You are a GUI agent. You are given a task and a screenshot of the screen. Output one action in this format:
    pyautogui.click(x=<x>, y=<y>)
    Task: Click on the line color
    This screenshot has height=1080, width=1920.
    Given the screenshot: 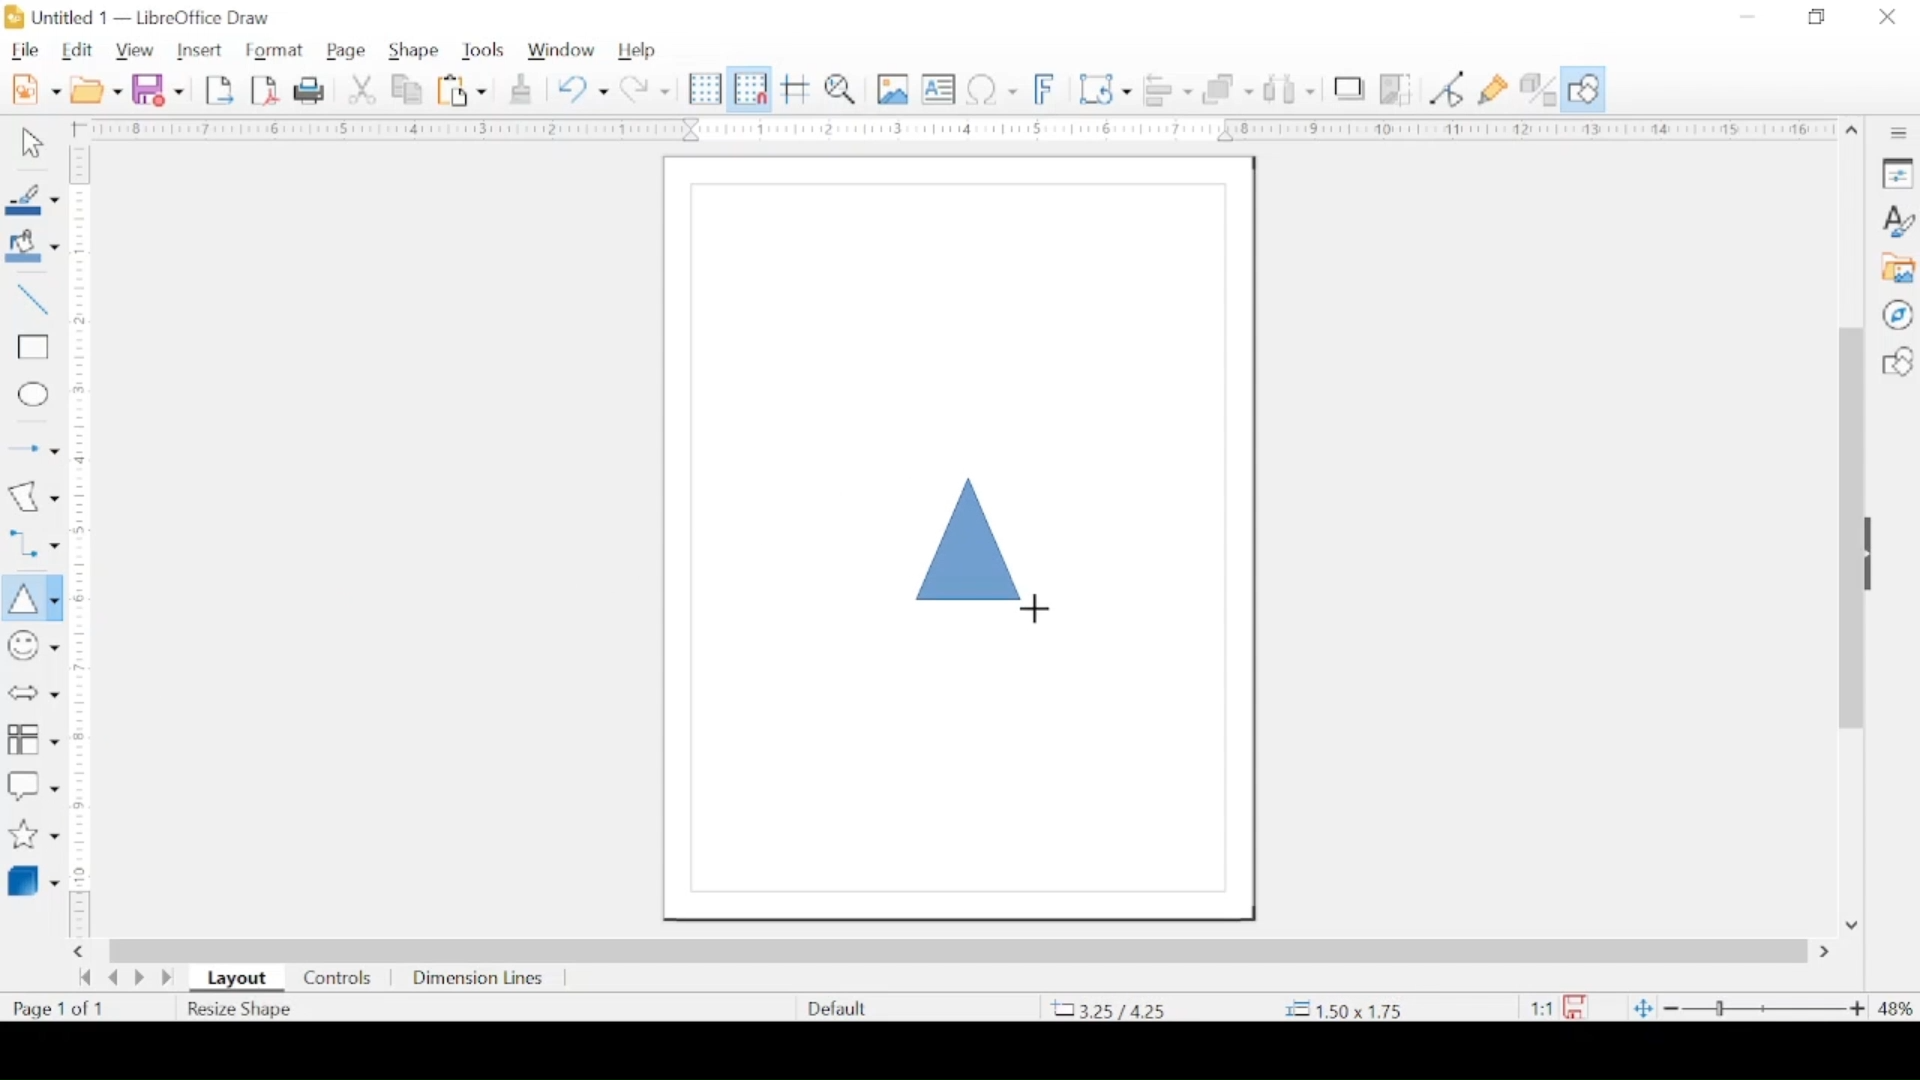 What is the action you would take?
    pyautogui.click(x=31, y=199)
    